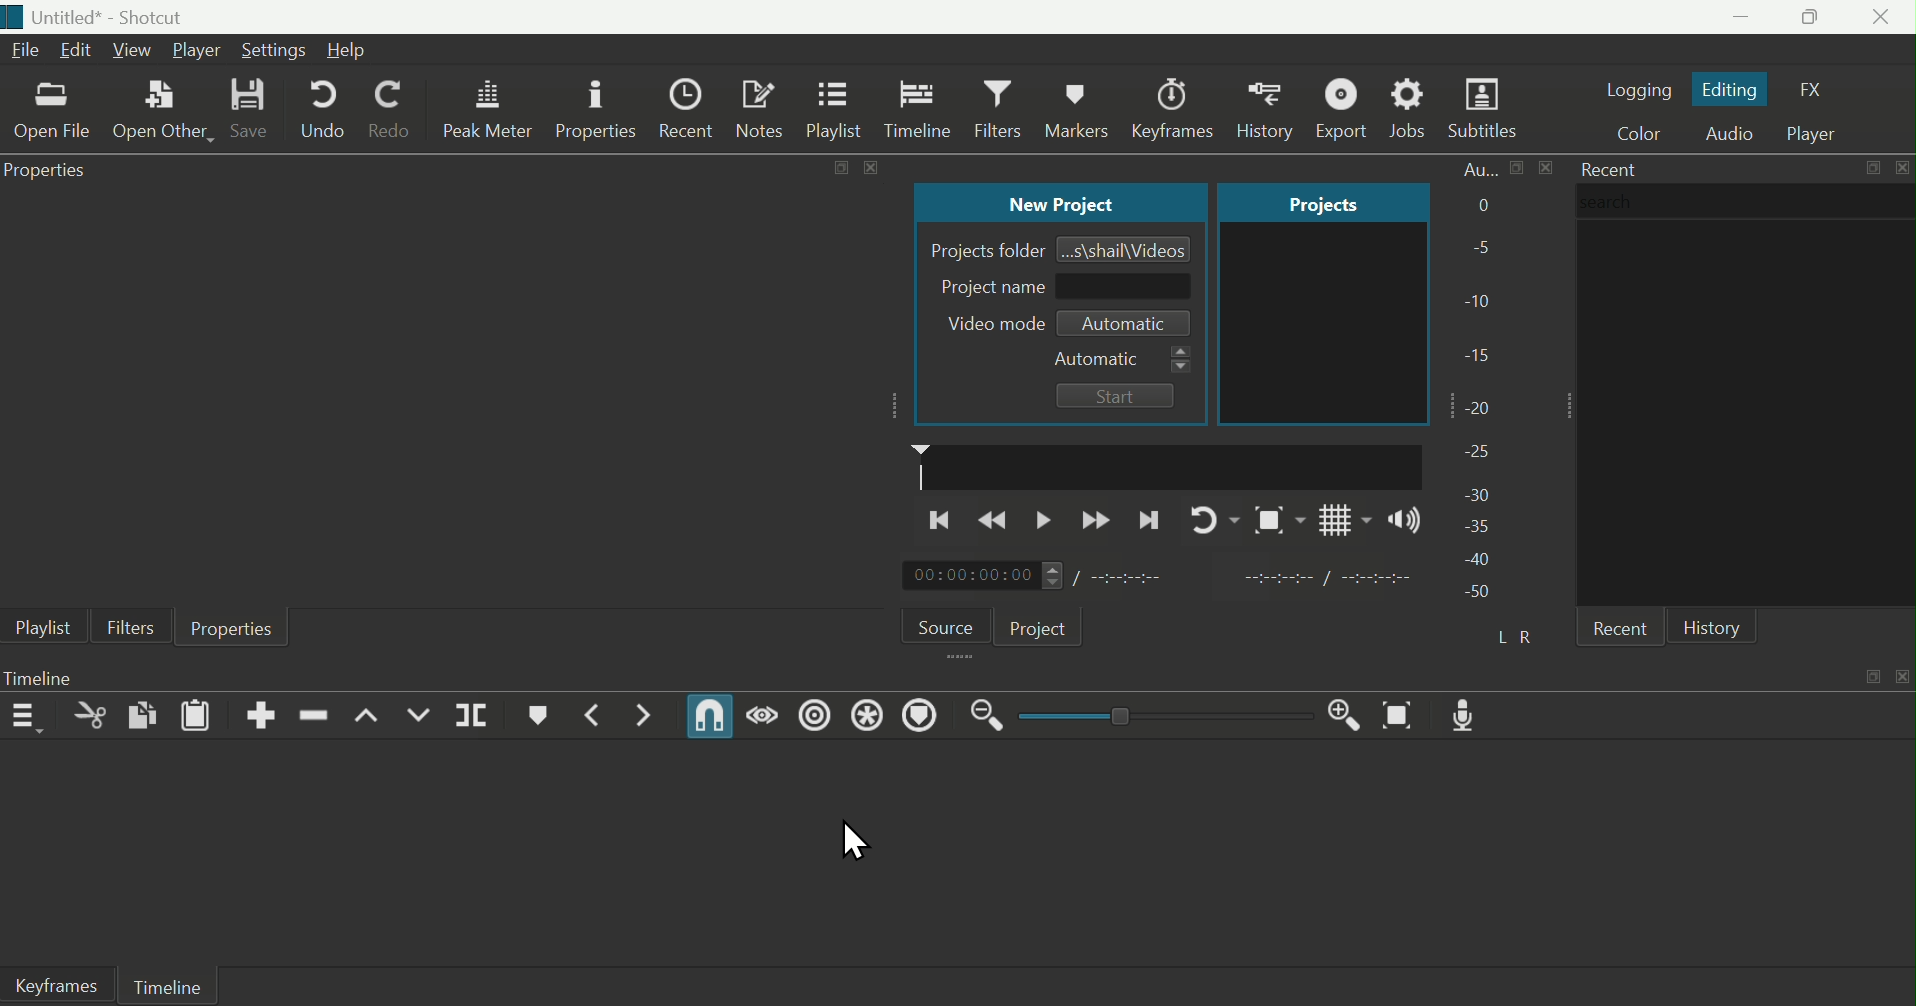  I want to click on Create/Edit Marker, so click(540, 715).